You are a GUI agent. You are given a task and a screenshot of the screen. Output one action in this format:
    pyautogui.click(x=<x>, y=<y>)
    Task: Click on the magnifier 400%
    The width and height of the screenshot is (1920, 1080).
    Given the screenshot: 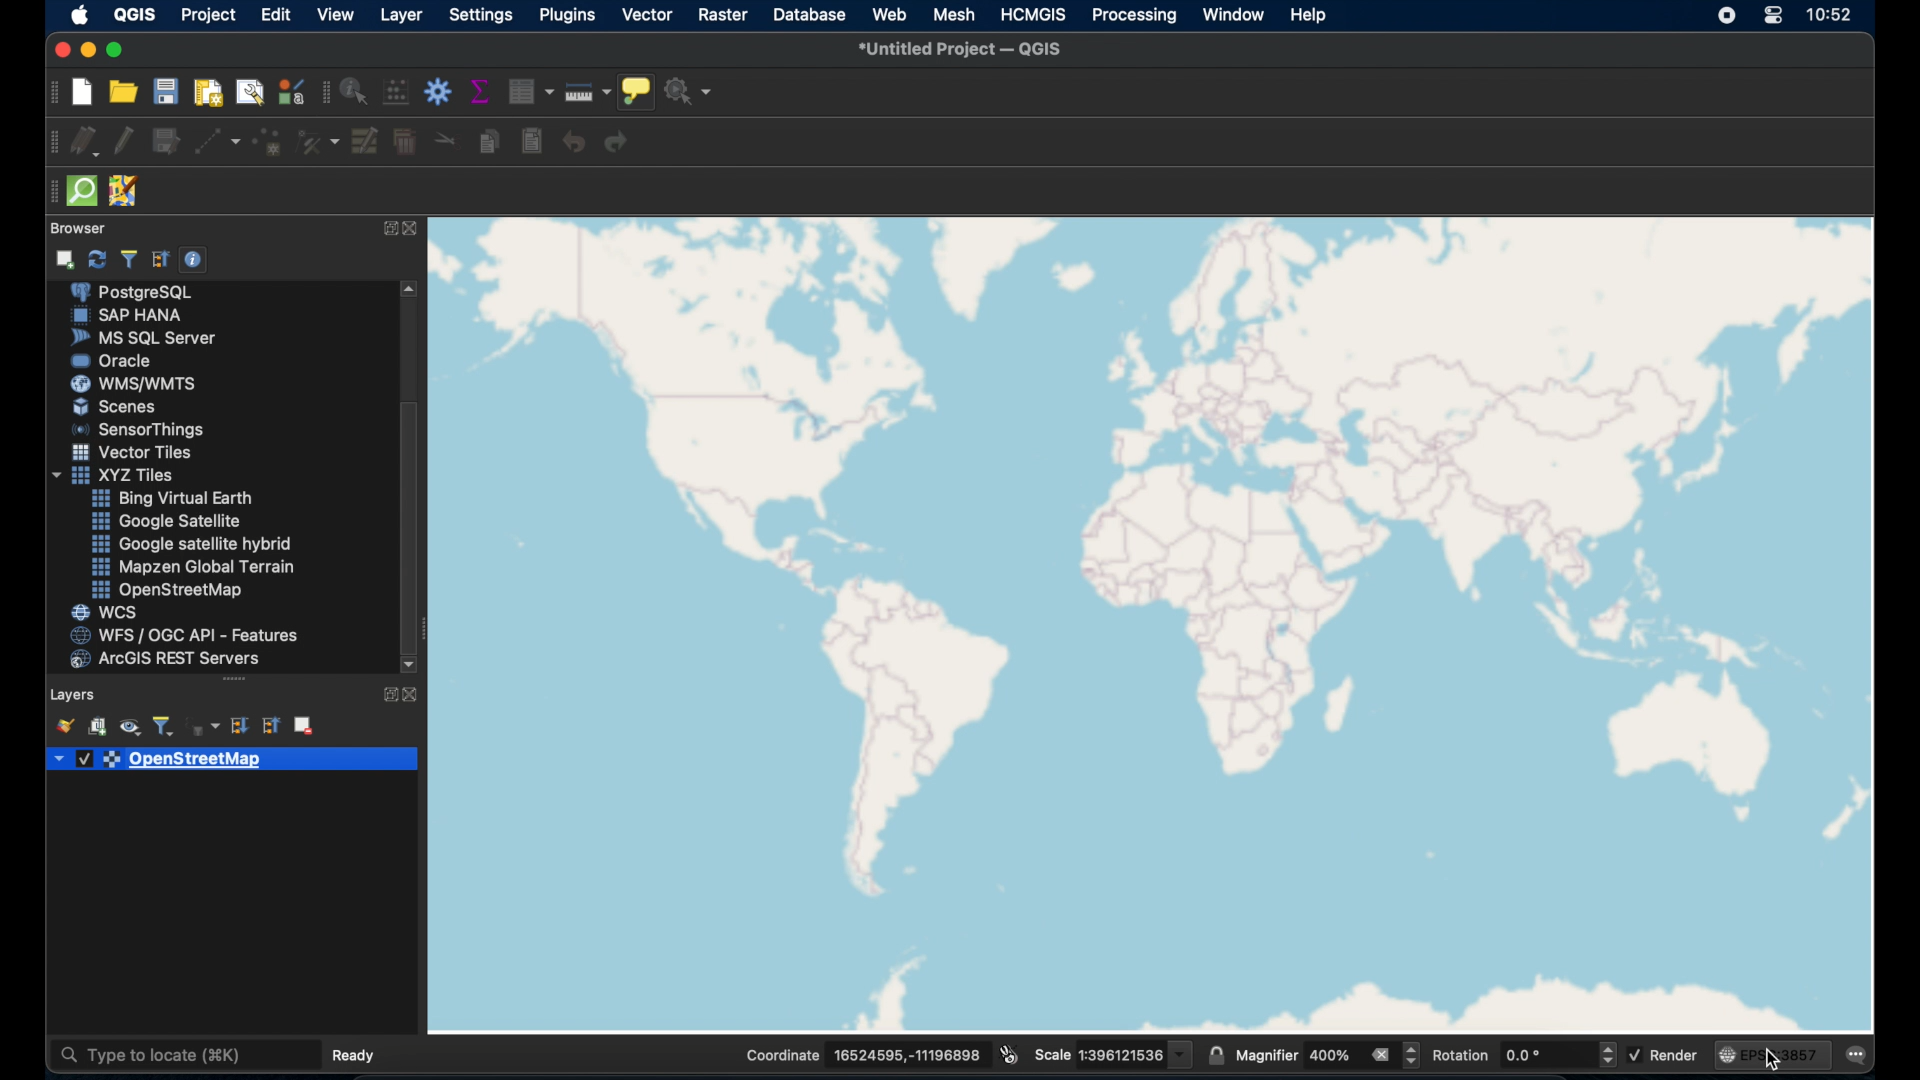 What is the action you would take?
    pyautogui.click(x=1329, y=1052)
    